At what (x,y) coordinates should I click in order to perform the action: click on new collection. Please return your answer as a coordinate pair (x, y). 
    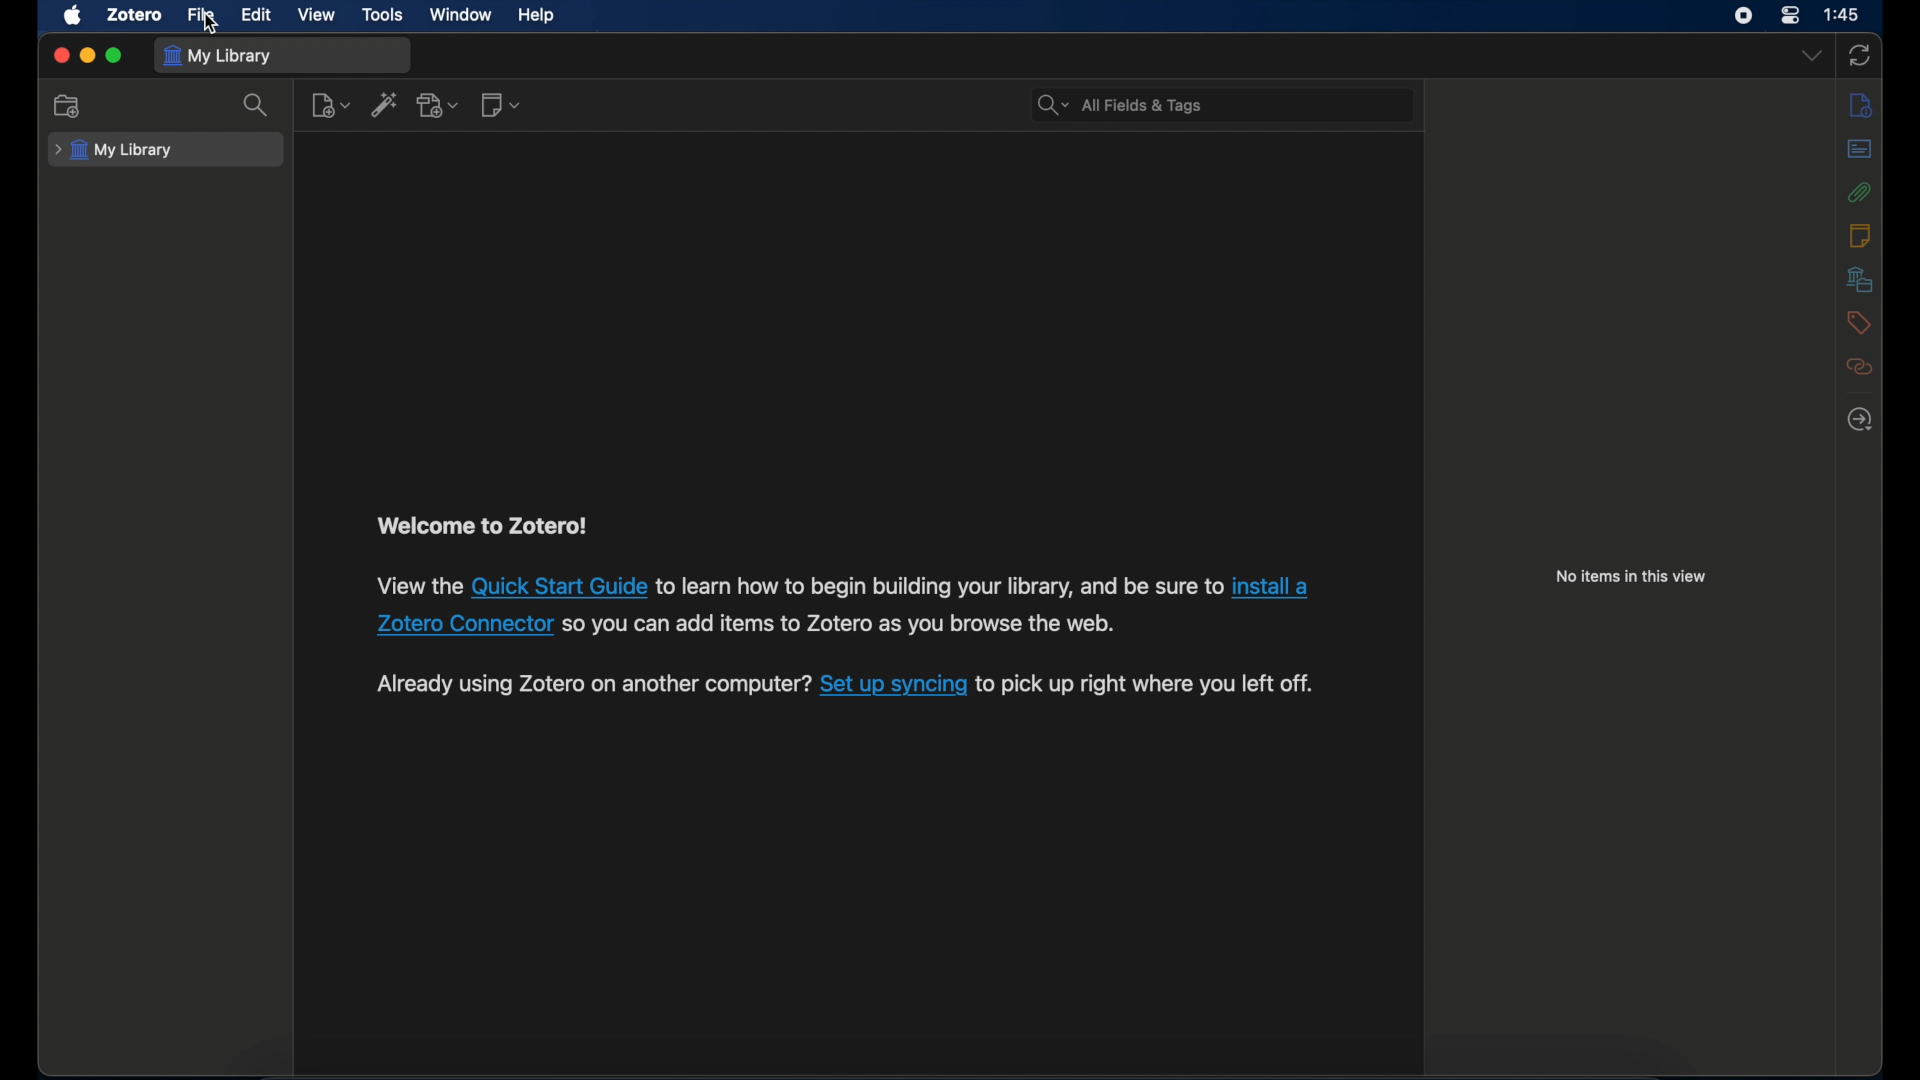
    Looking at the image, I should click on (70, 106).